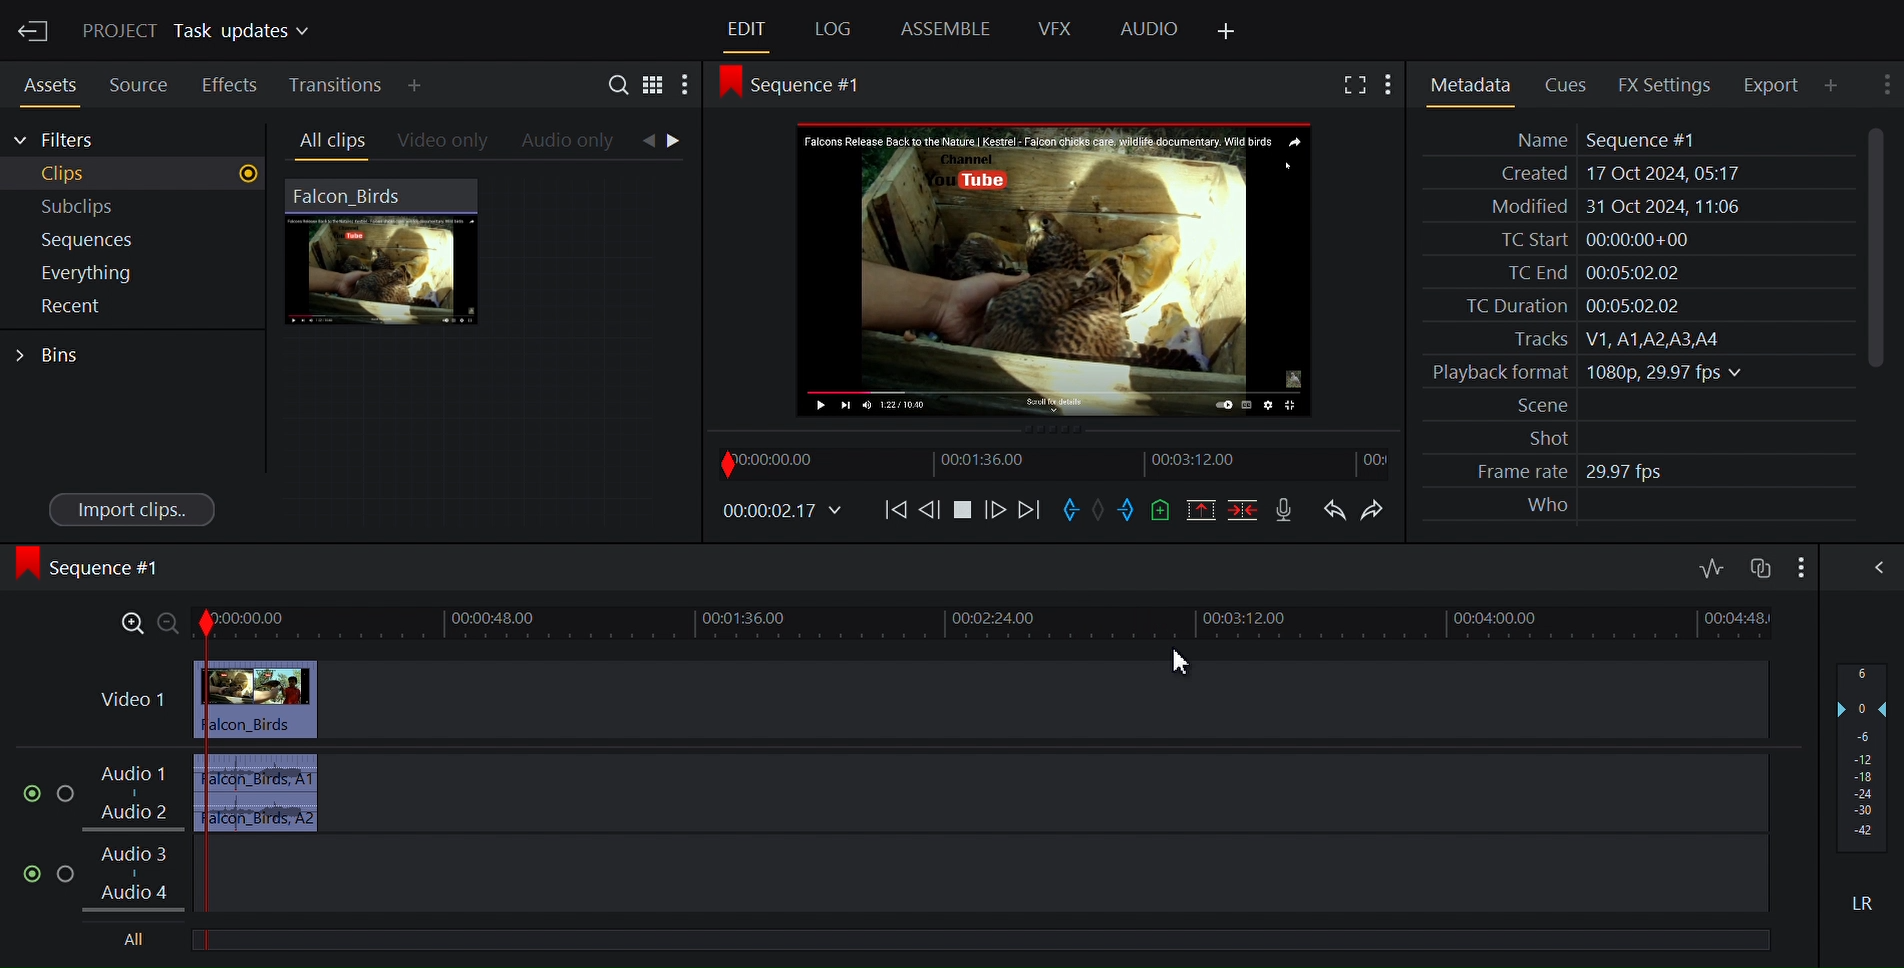 The width and height of the screenshot is (1904, 968). Describe the element at coordinates (333, 85) in the screenshot. I see `Transition` at that location.